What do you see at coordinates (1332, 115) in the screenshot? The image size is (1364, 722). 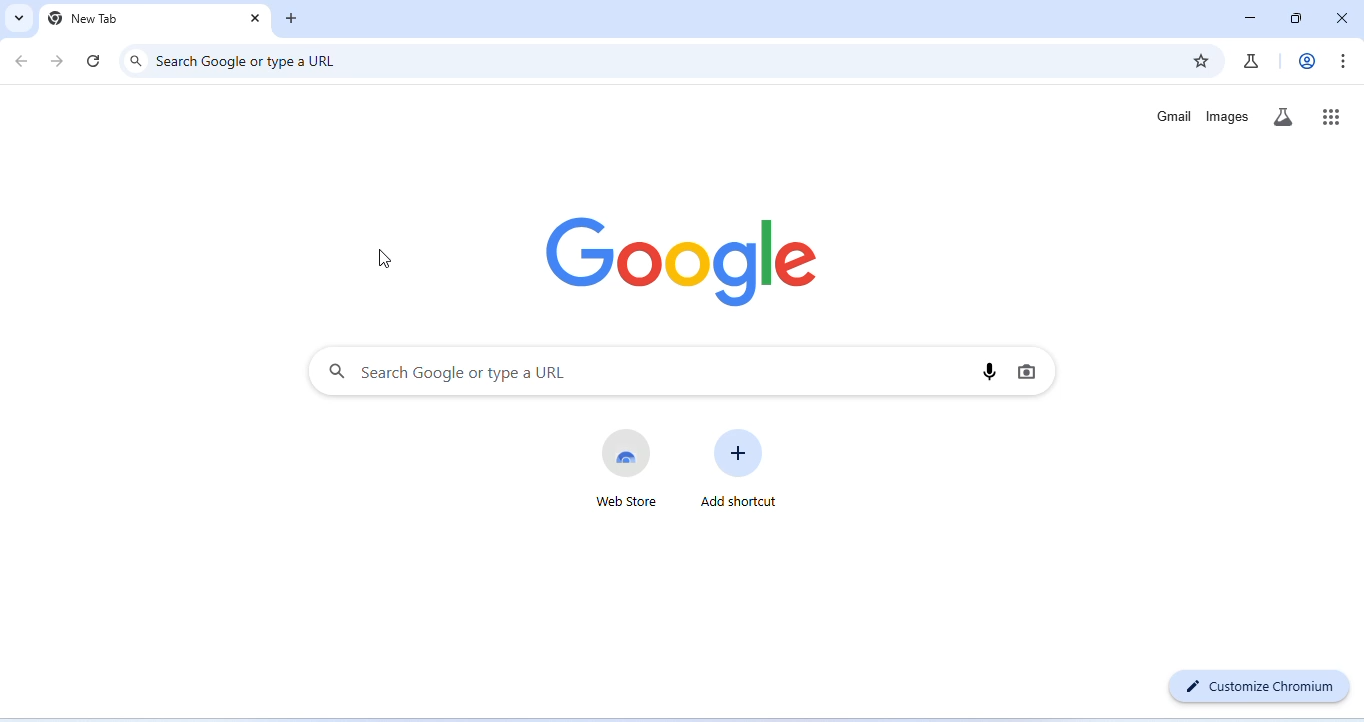 I see `google apps` at bounding box center [1332, 115].